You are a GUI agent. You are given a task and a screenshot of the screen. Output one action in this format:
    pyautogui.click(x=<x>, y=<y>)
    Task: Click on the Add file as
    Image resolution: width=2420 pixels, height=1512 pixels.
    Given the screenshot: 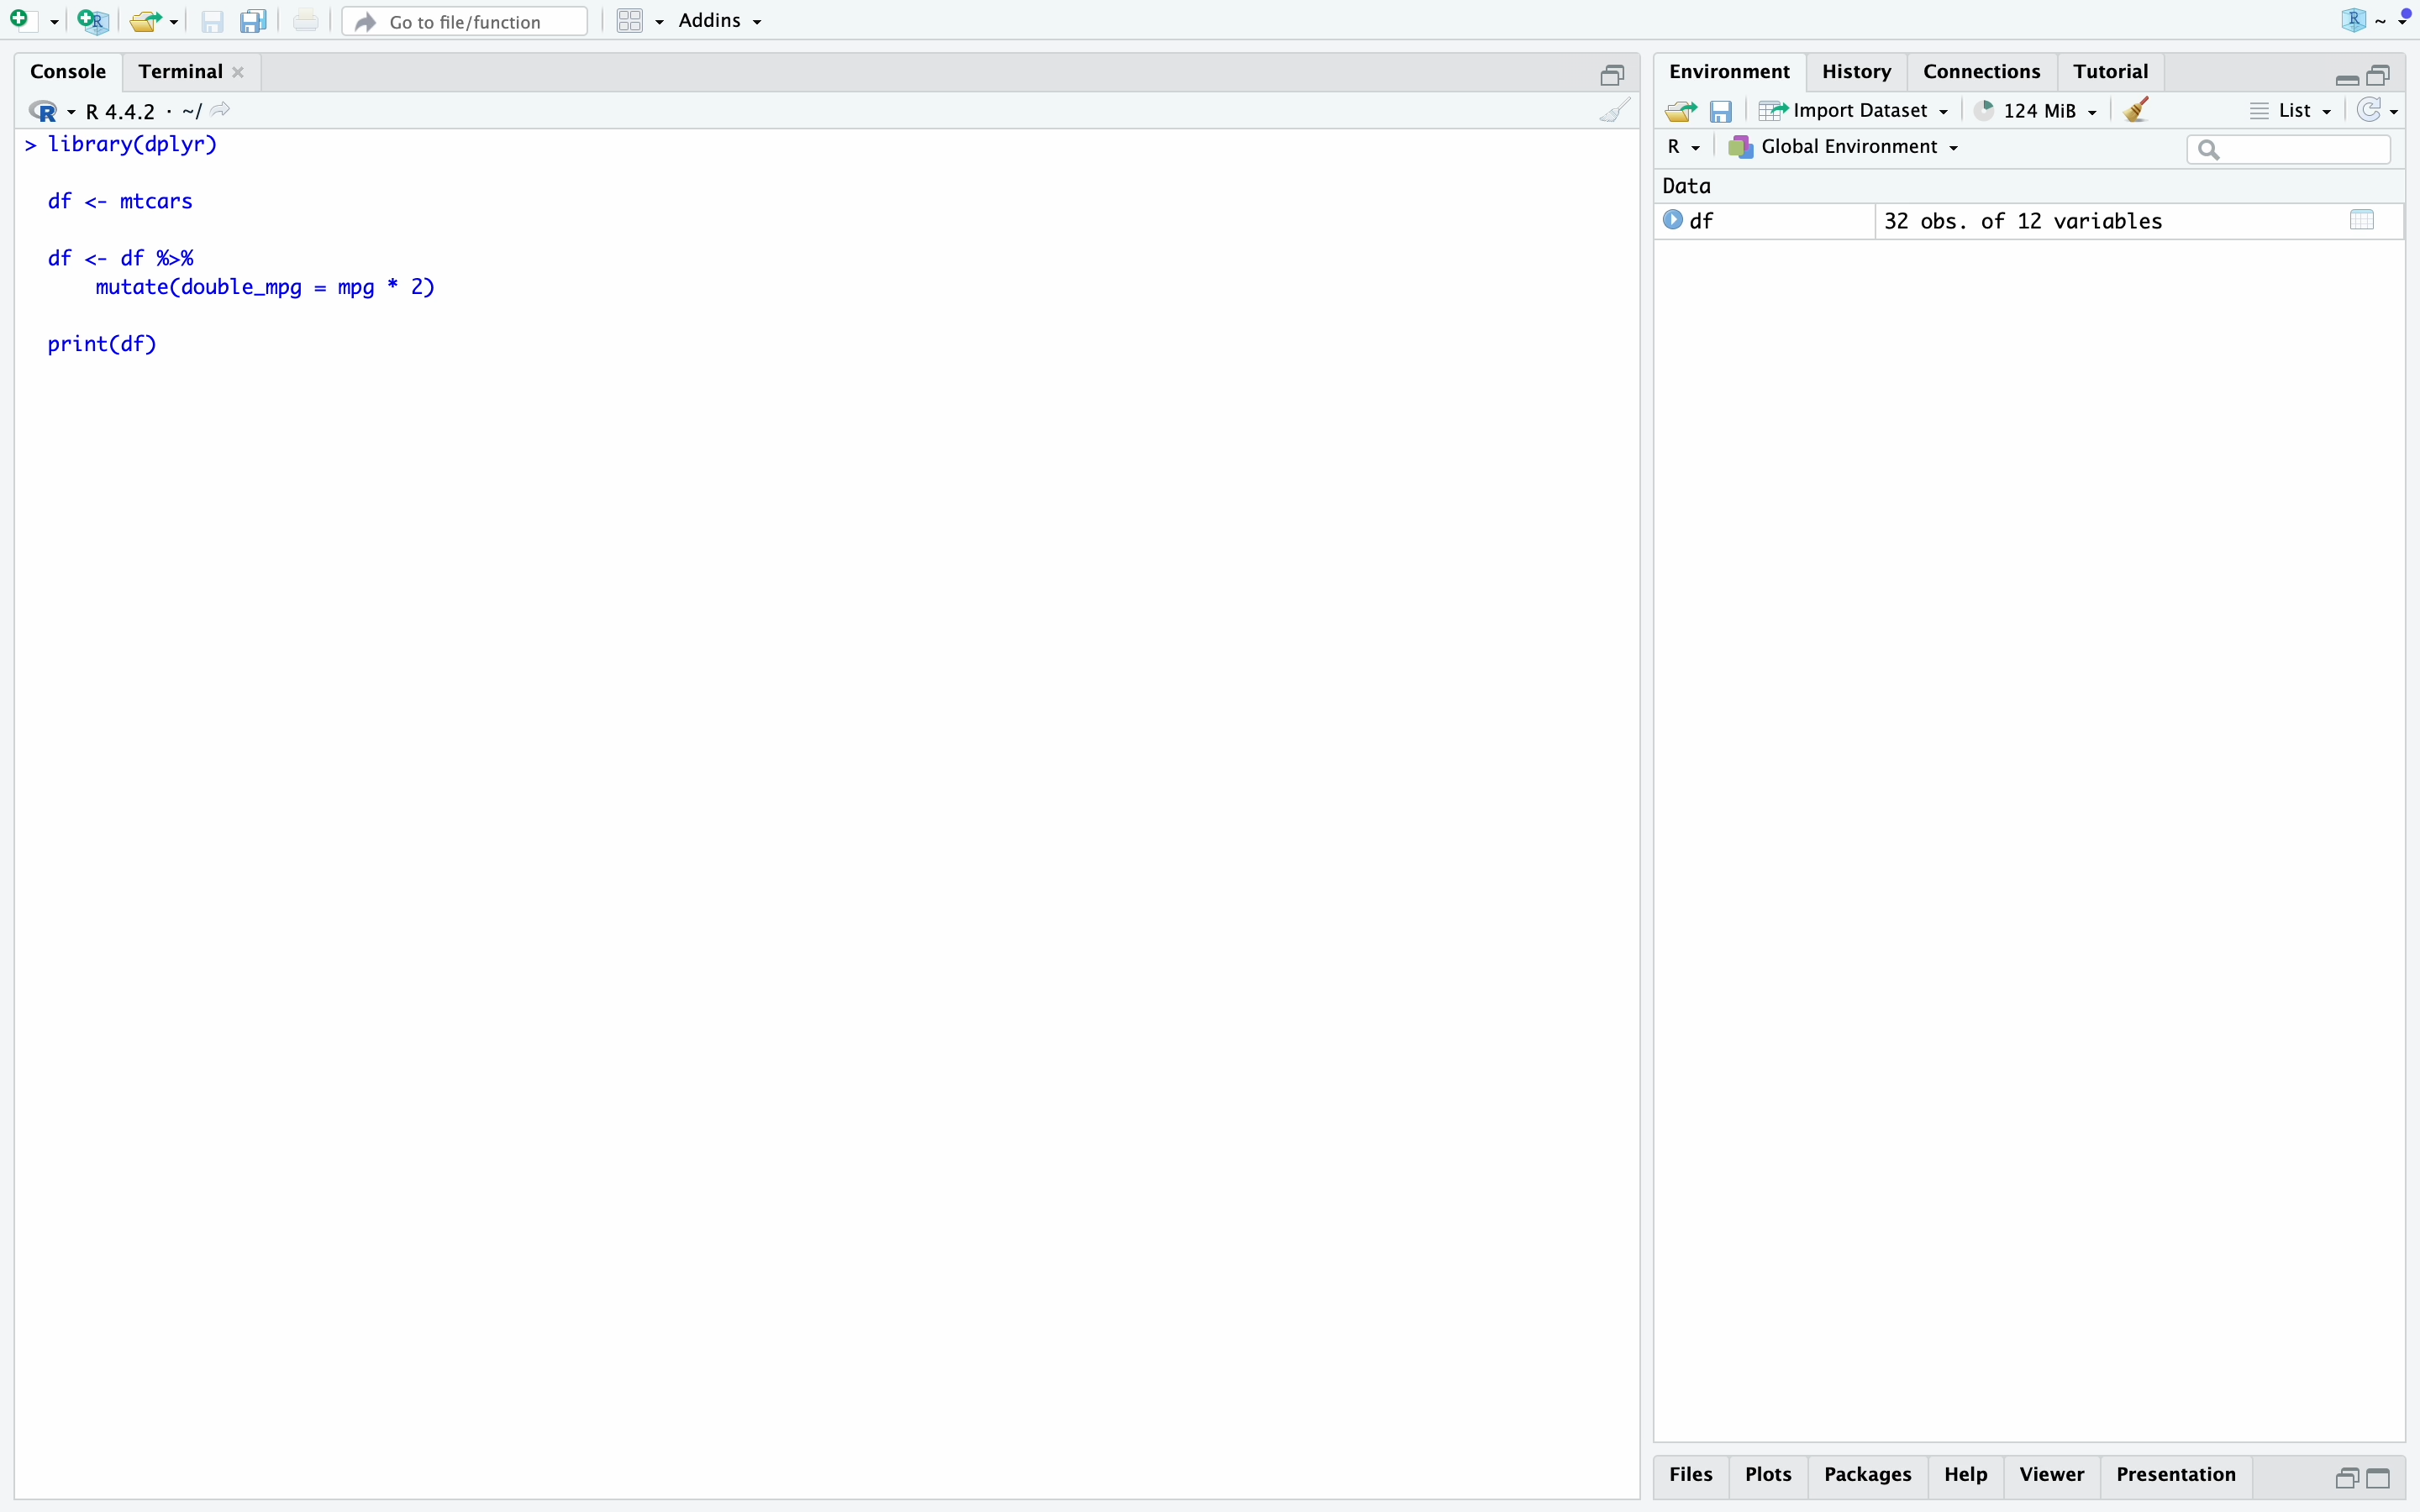 What is the action you would take?
    pyautogui.click(x=37, y=23)
    